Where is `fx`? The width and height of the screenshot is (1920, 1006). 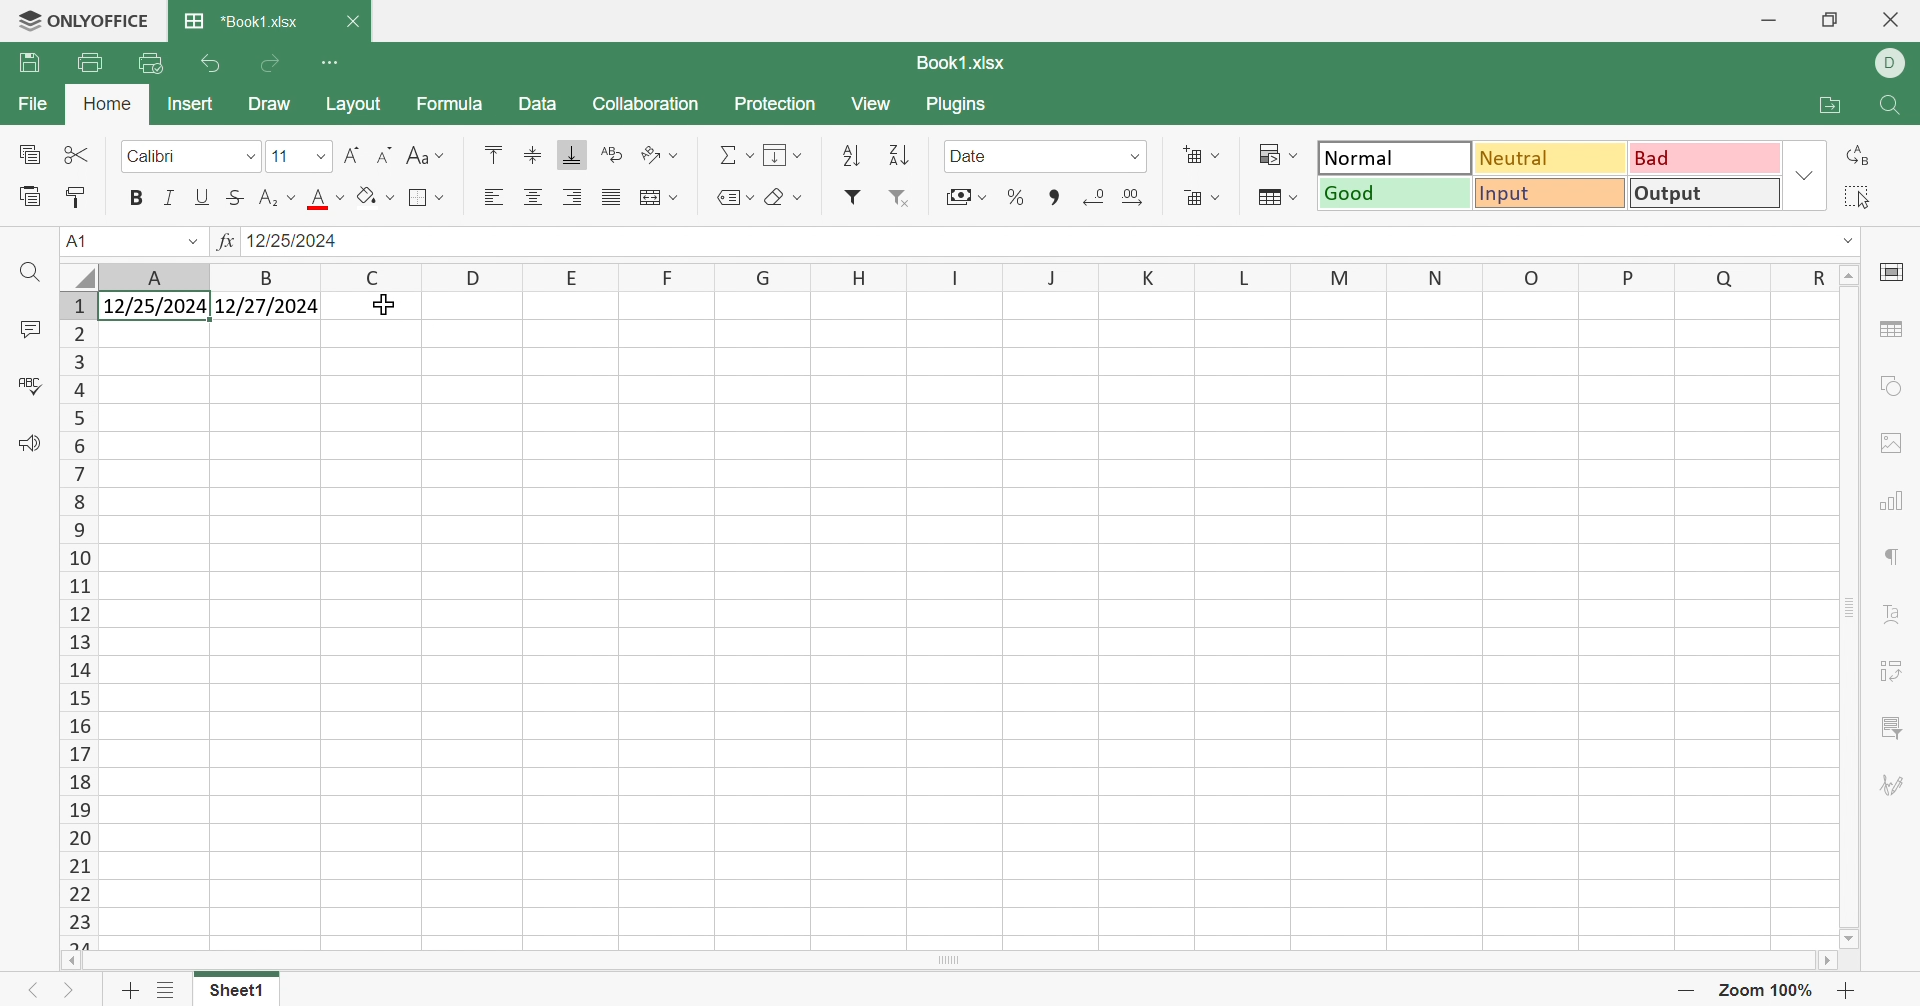
fx is located at coordinates (224, 241).